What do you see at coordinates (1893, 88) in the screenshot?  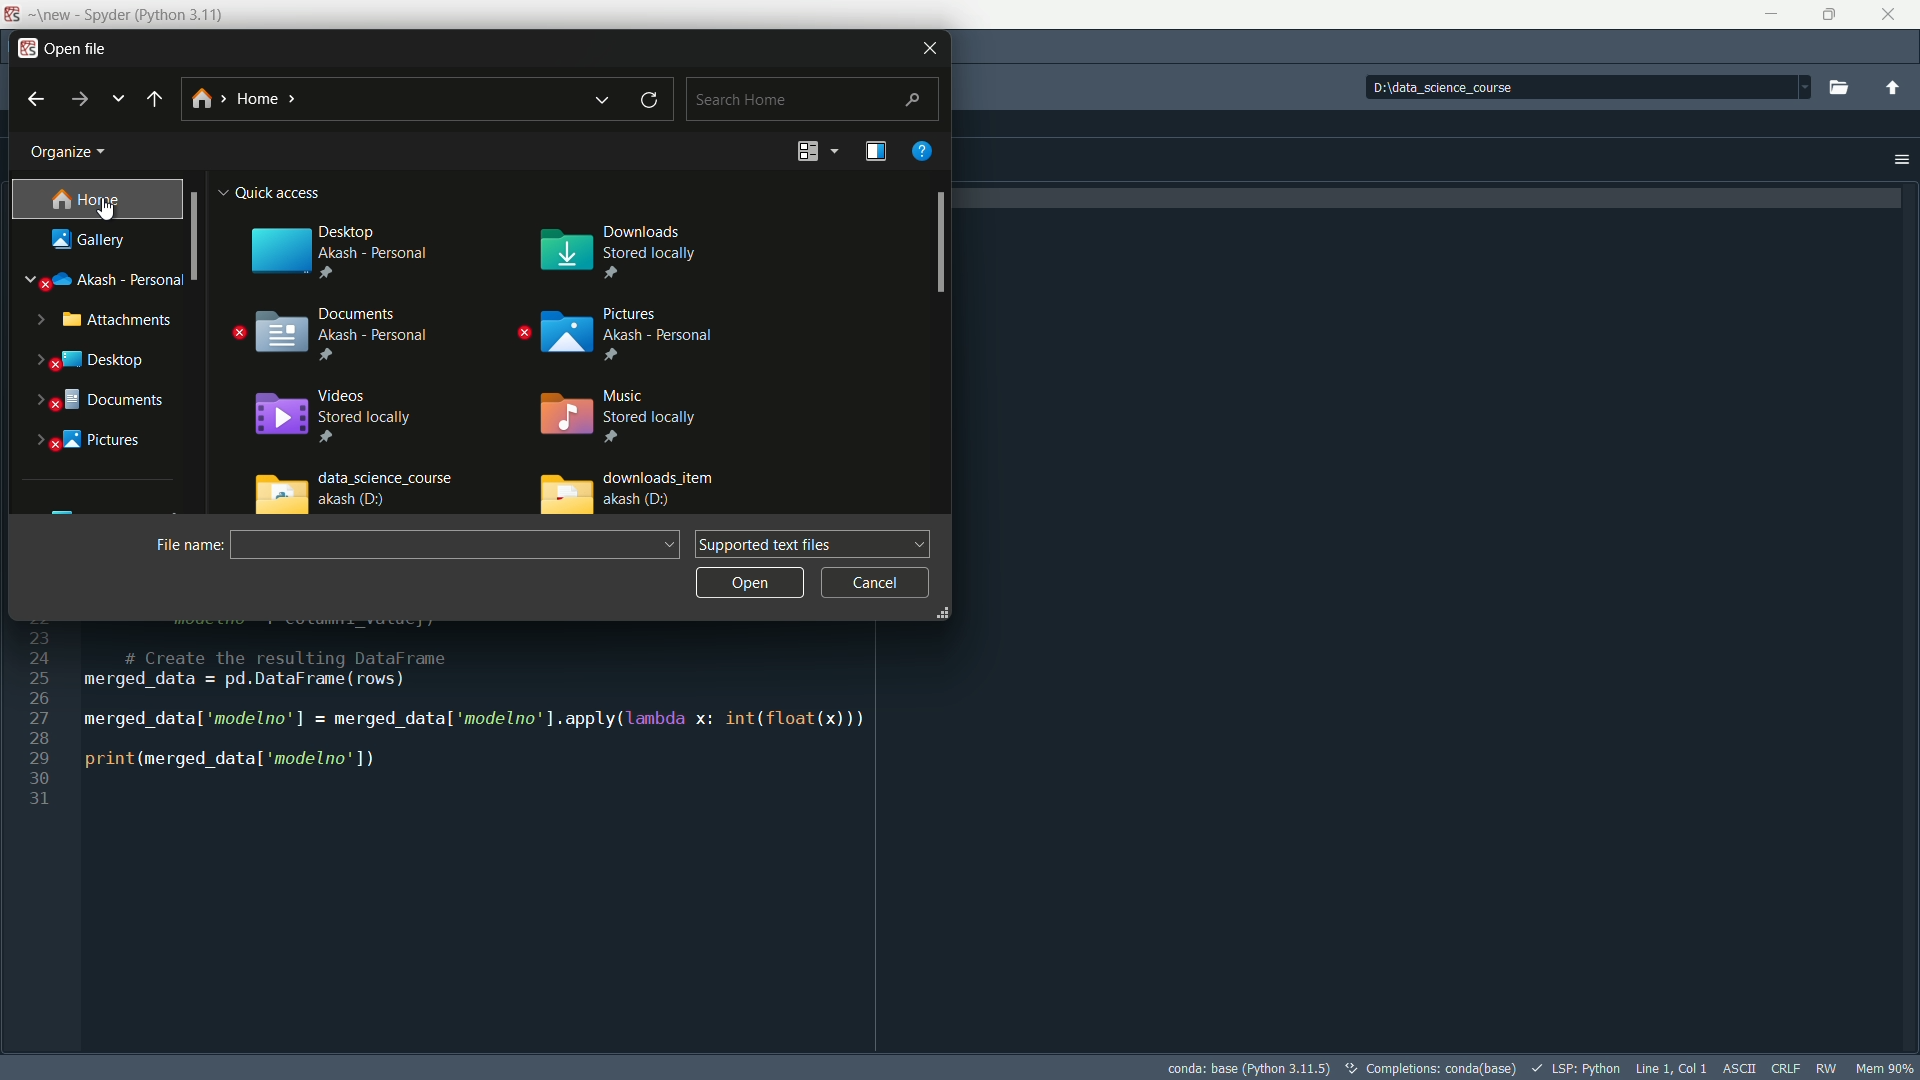 I see `change to parent directory` at bounding box center [1893, 88].